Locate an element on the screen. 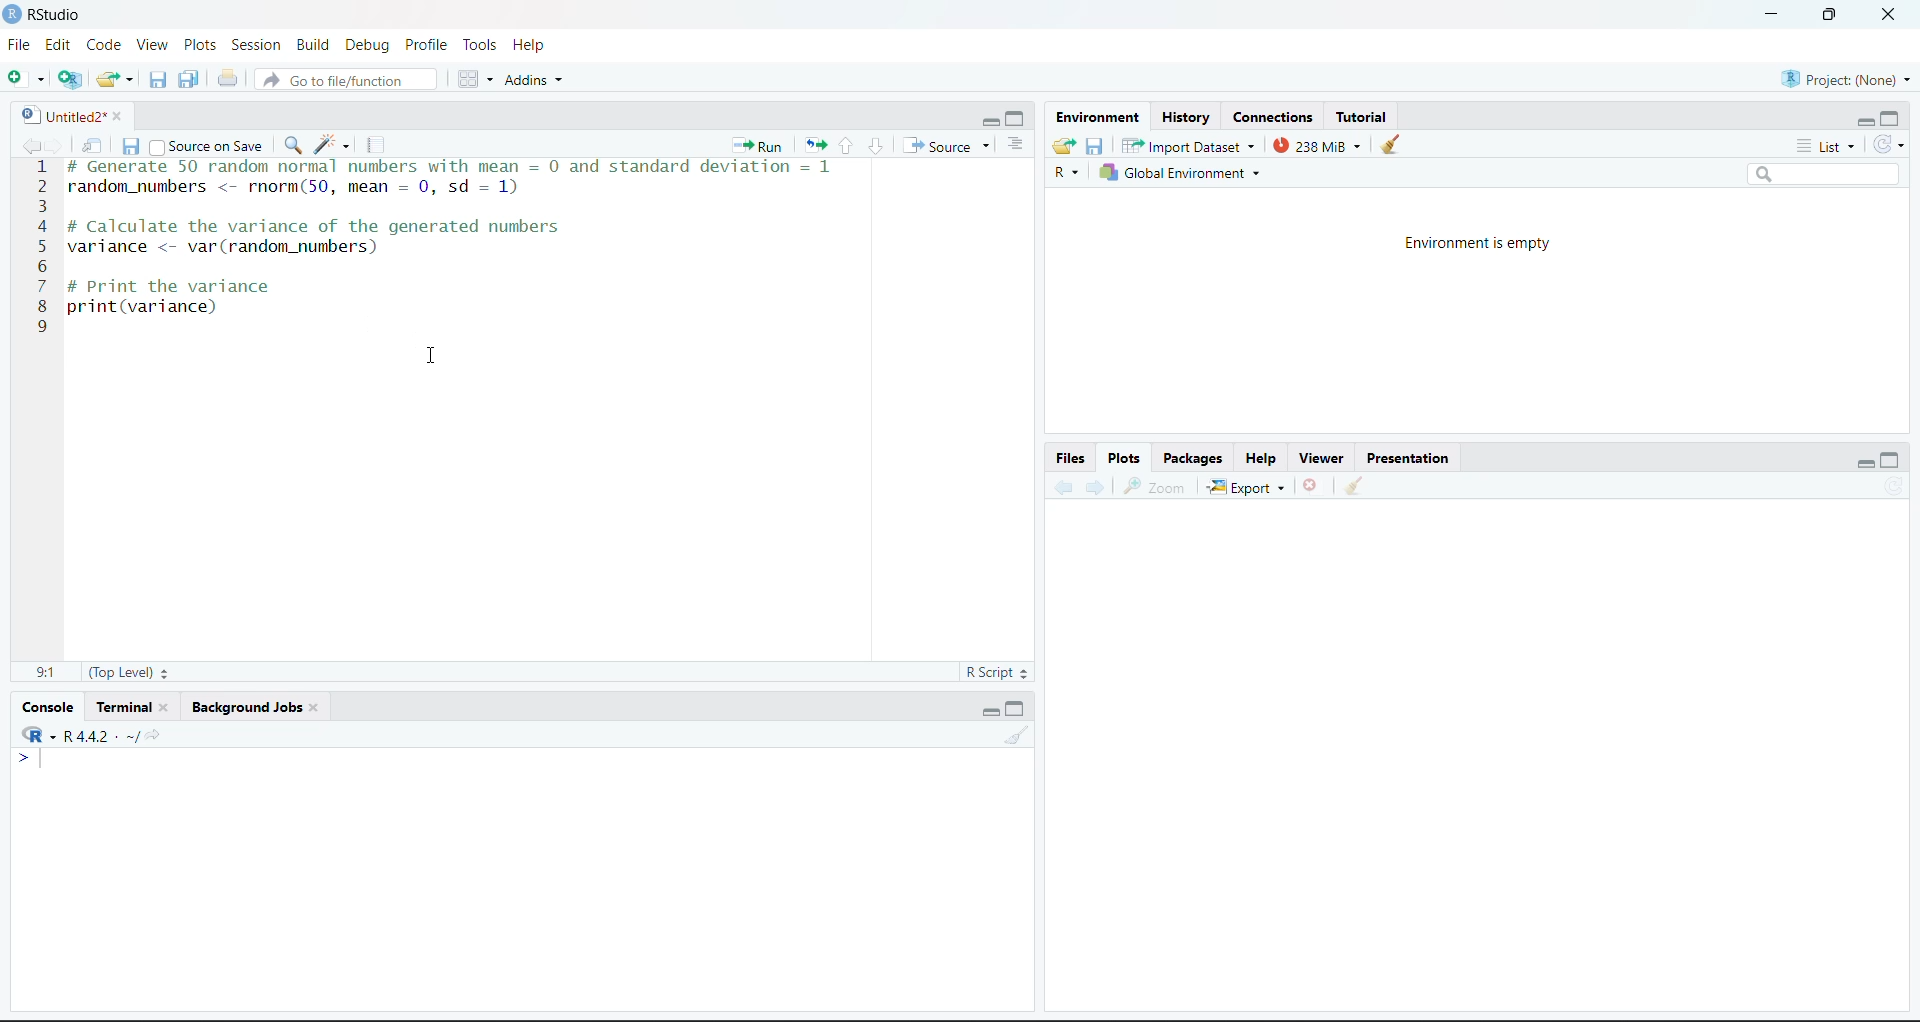  Source on Save is located at coordinates (207, 145).